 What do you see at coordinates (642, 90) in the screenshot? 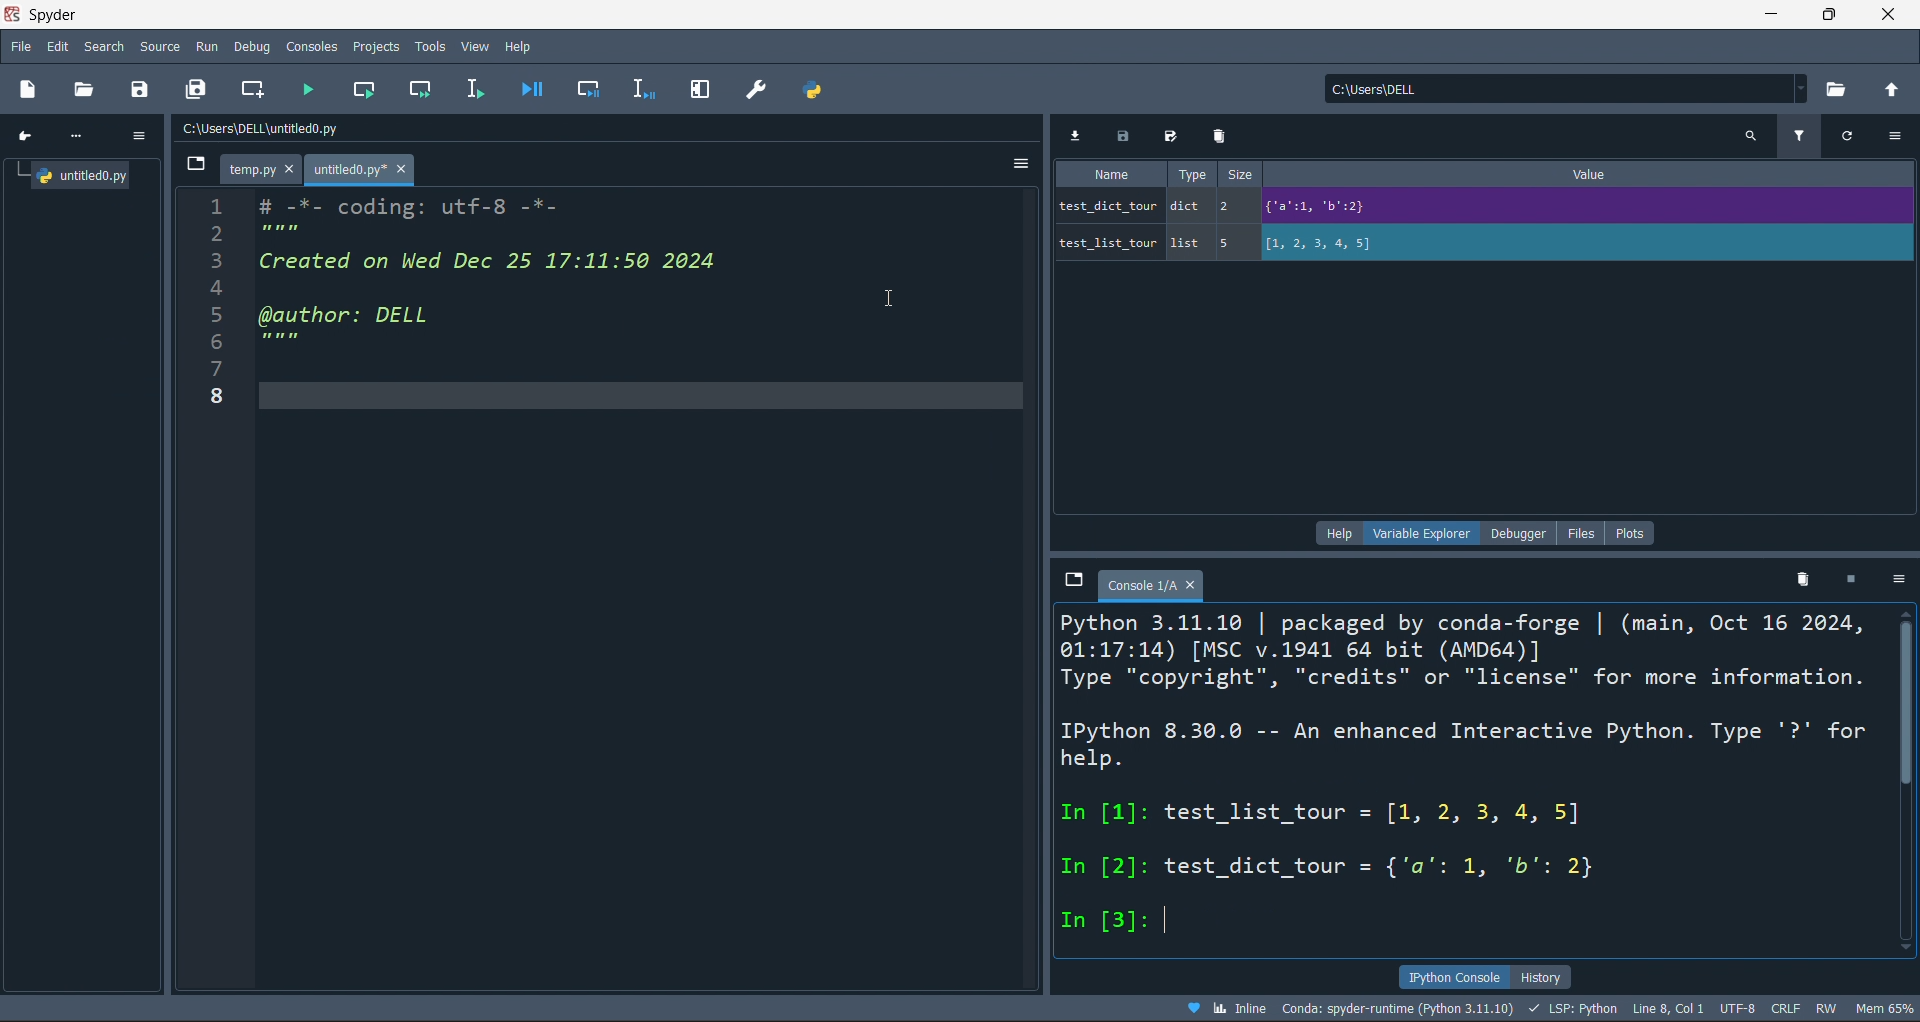
I see `debug line` at bounding box center [642, 90].